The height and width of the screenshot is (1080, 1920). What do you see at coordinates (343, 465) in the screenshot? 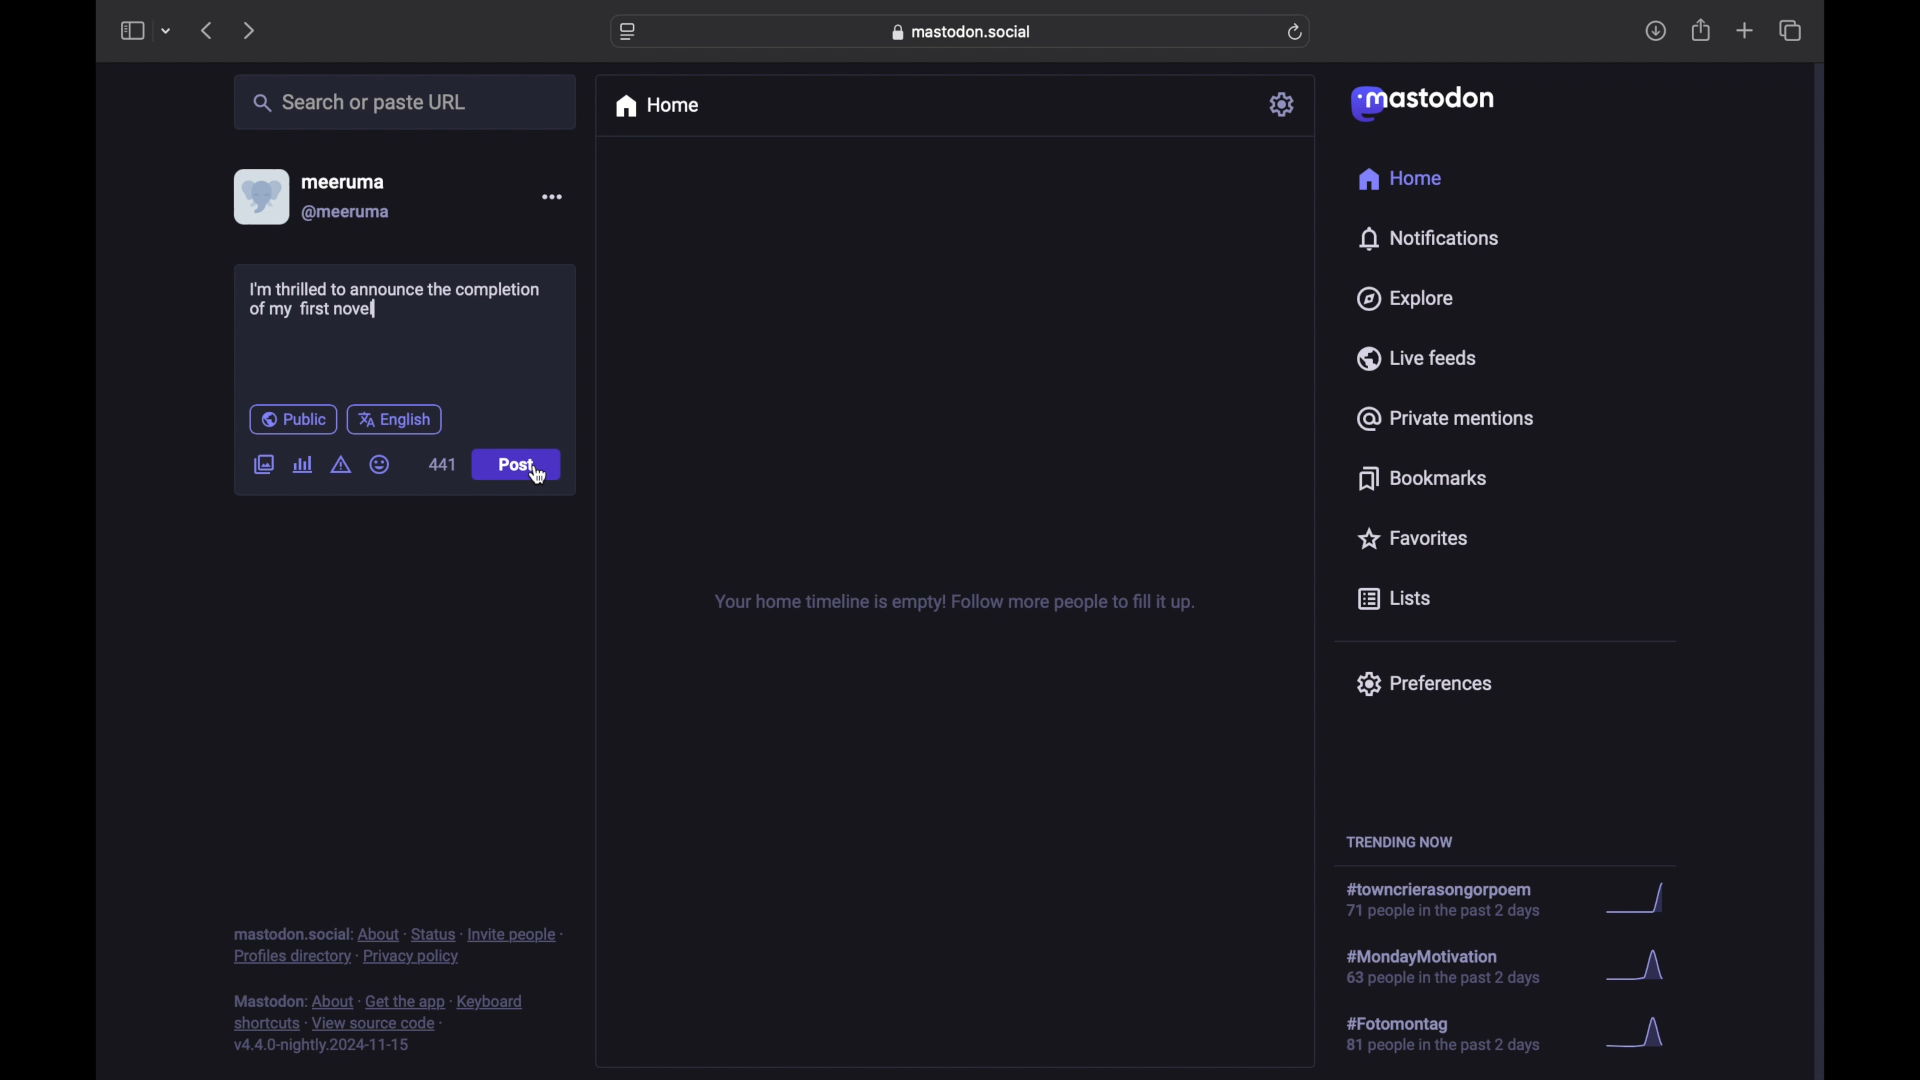
I see `add content warning` at bounding box center [343, 465].